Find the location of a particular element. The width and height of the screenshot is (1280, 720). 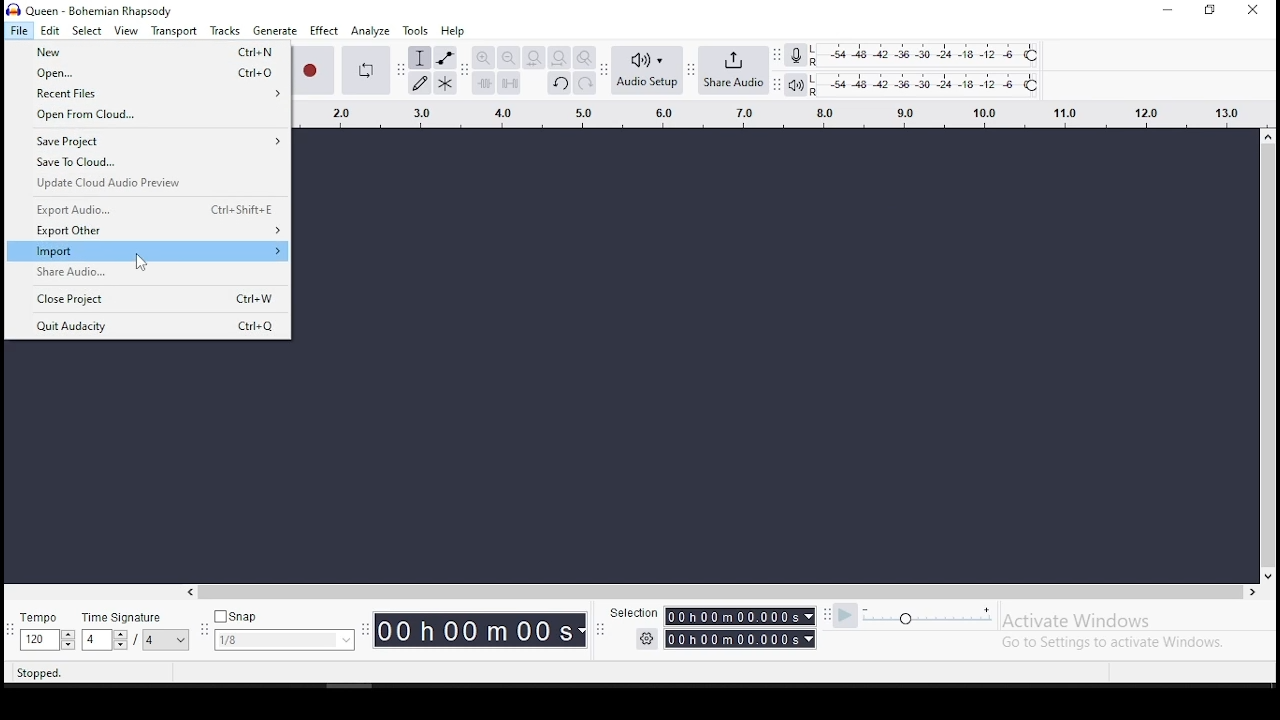

silence selected audio is located at coordinates (510, 84).